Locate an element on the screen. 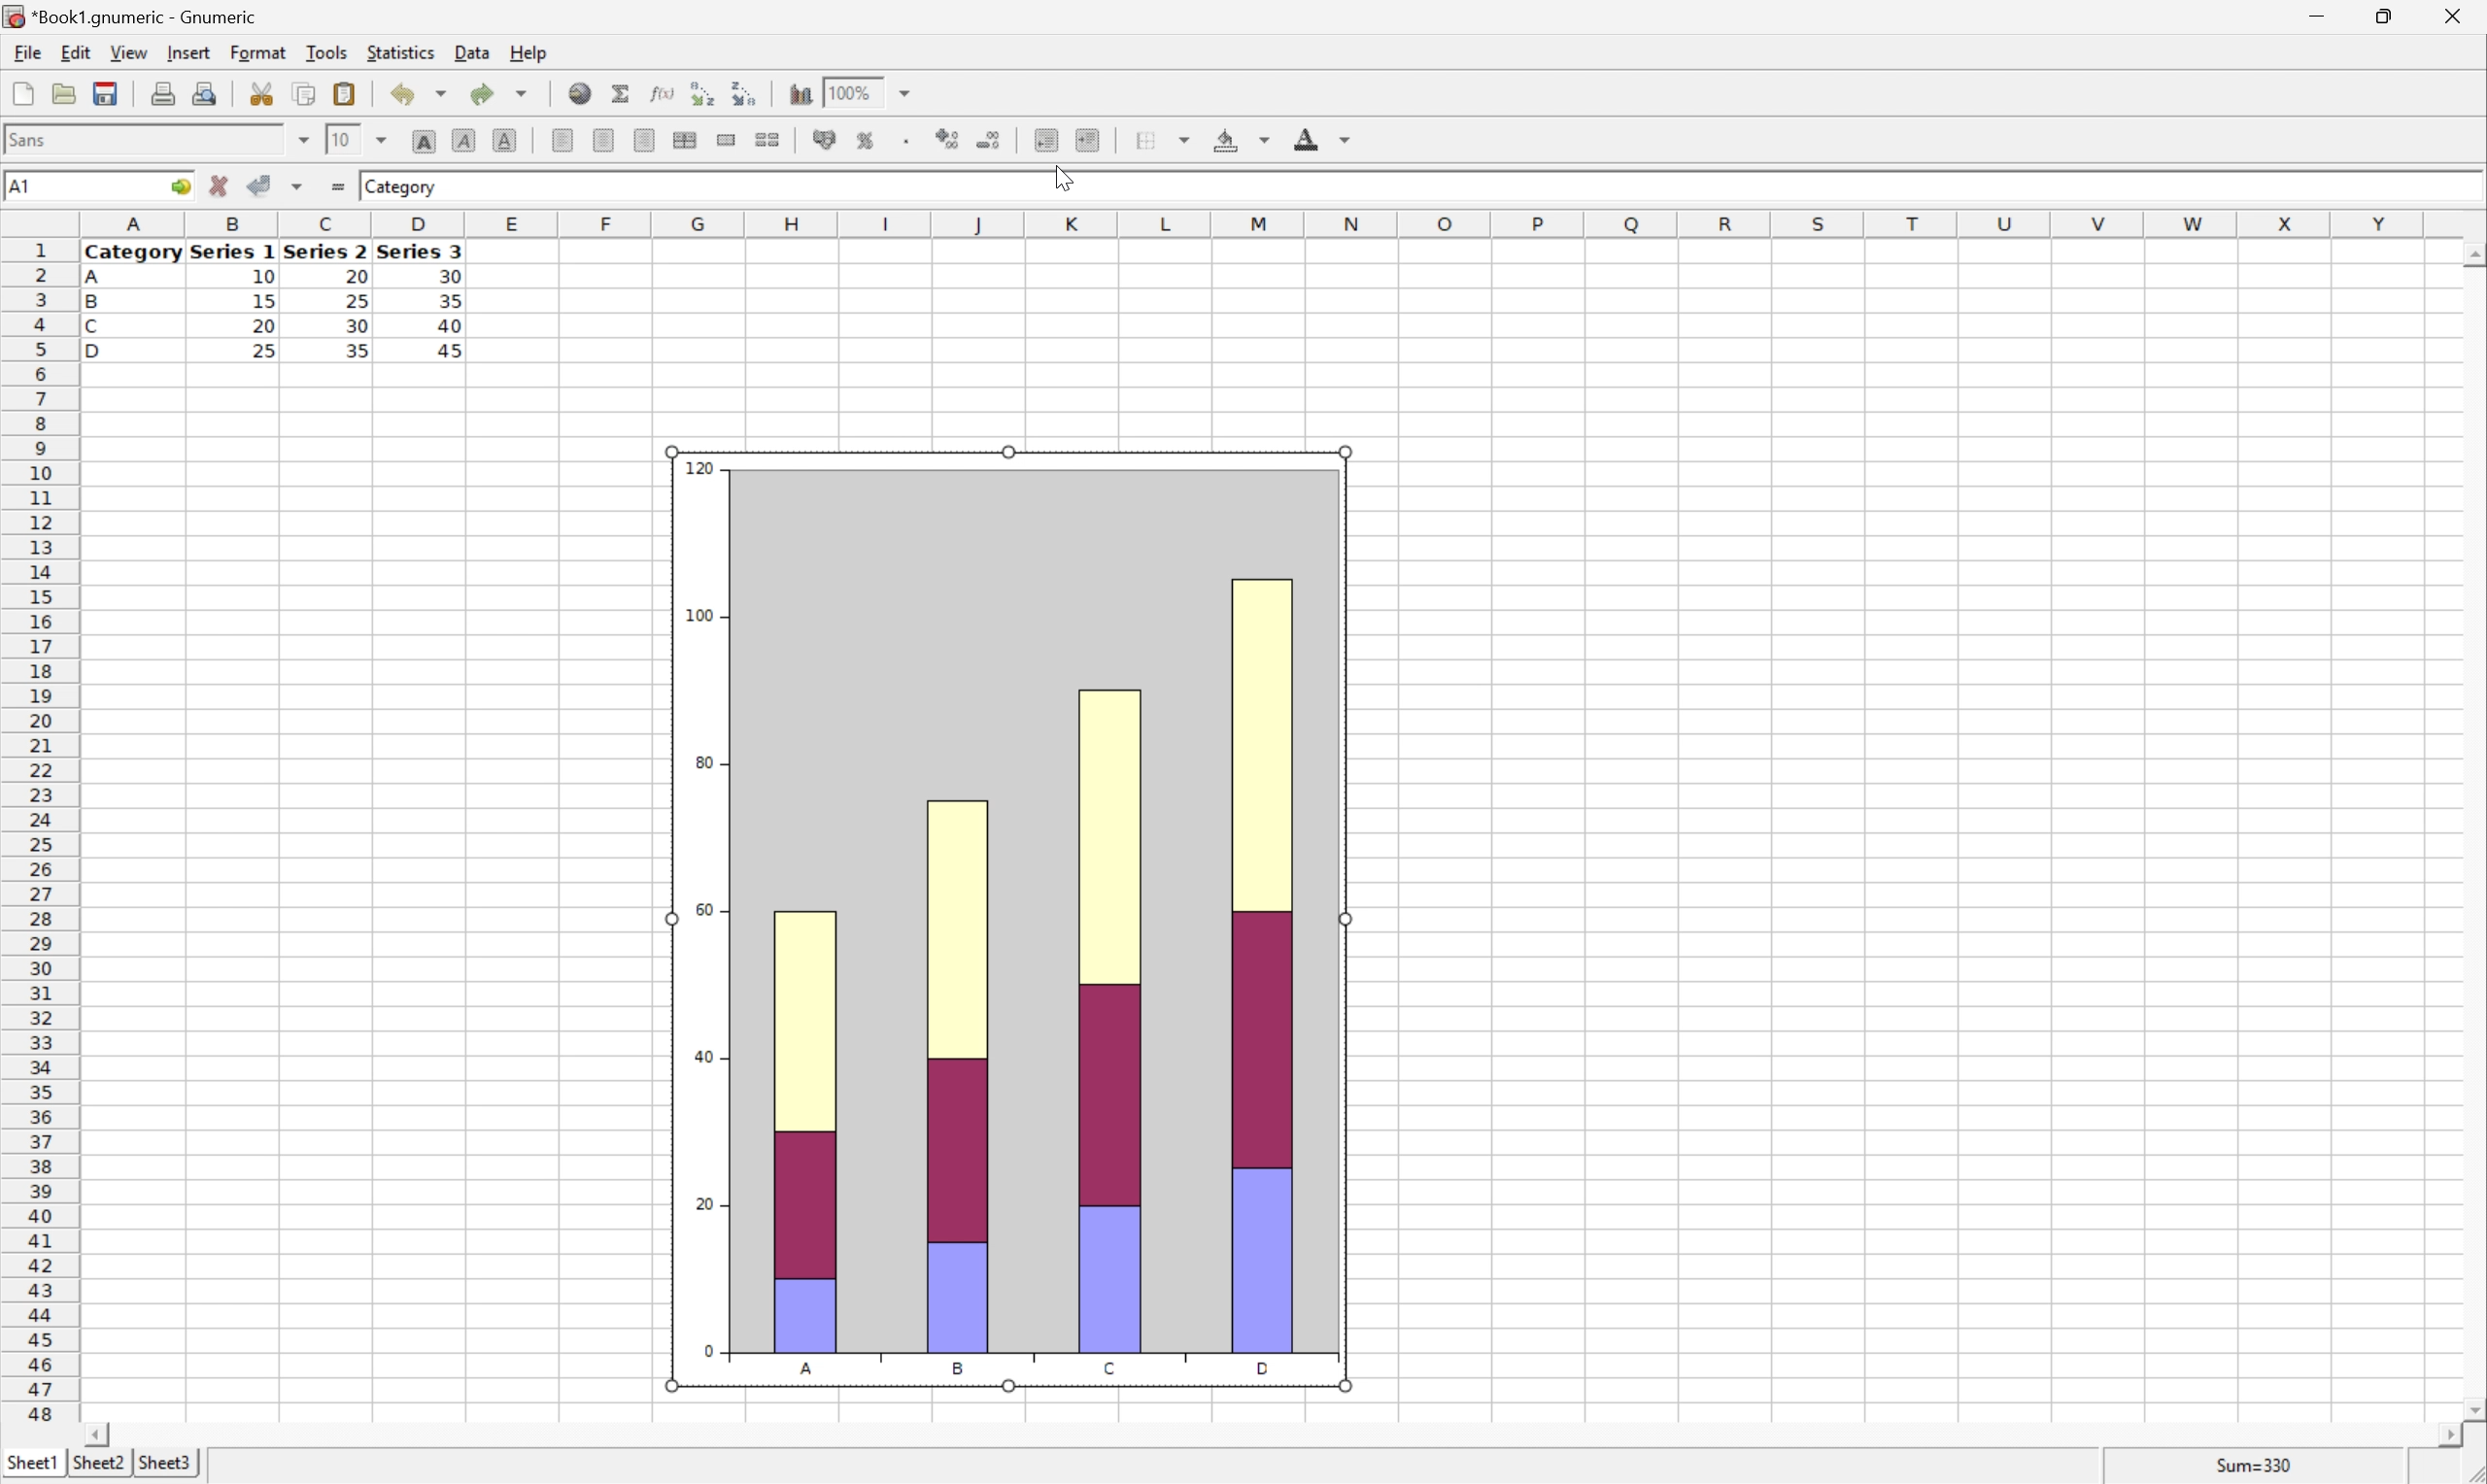 The height and width of the screenshot is (1484, 2487). Series 2 is located at coordinates (324, 250).